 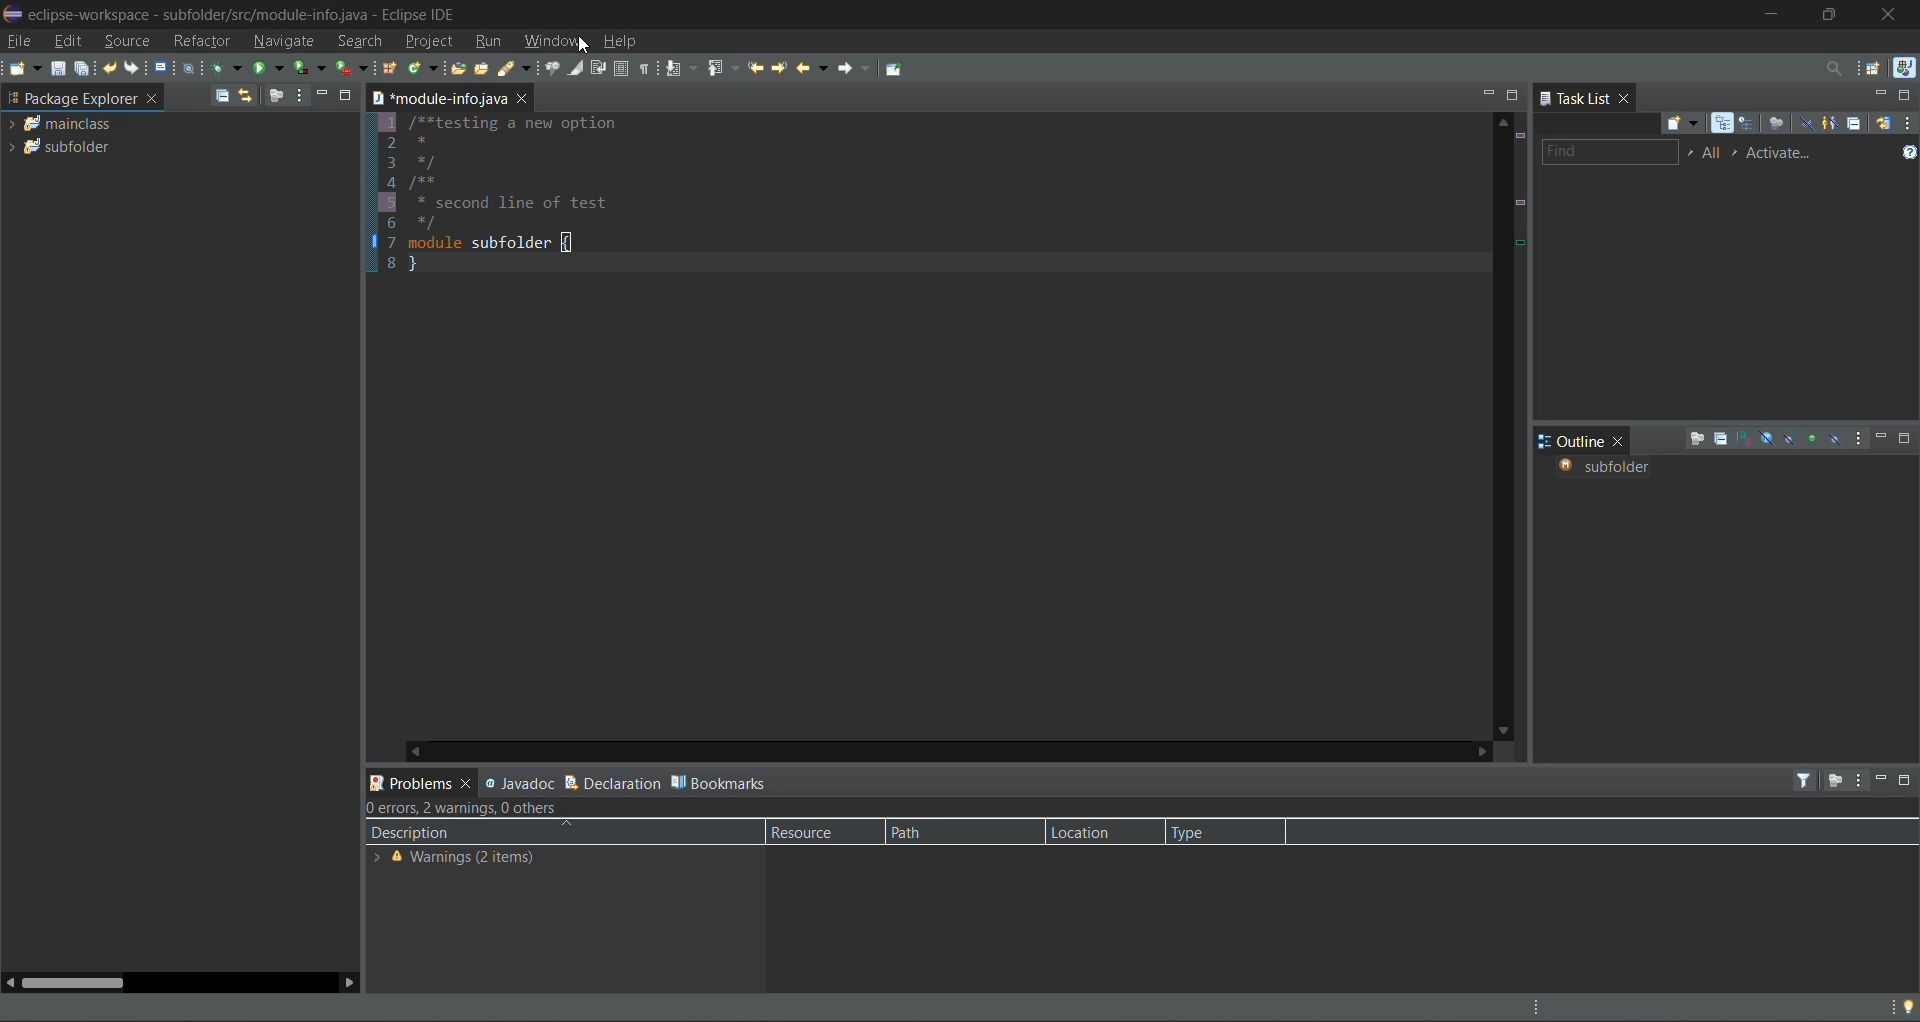 What do you see at coordinates (1614, 468) in the screenshot?
I see `subfolder` at bounding box center [1614, 468].